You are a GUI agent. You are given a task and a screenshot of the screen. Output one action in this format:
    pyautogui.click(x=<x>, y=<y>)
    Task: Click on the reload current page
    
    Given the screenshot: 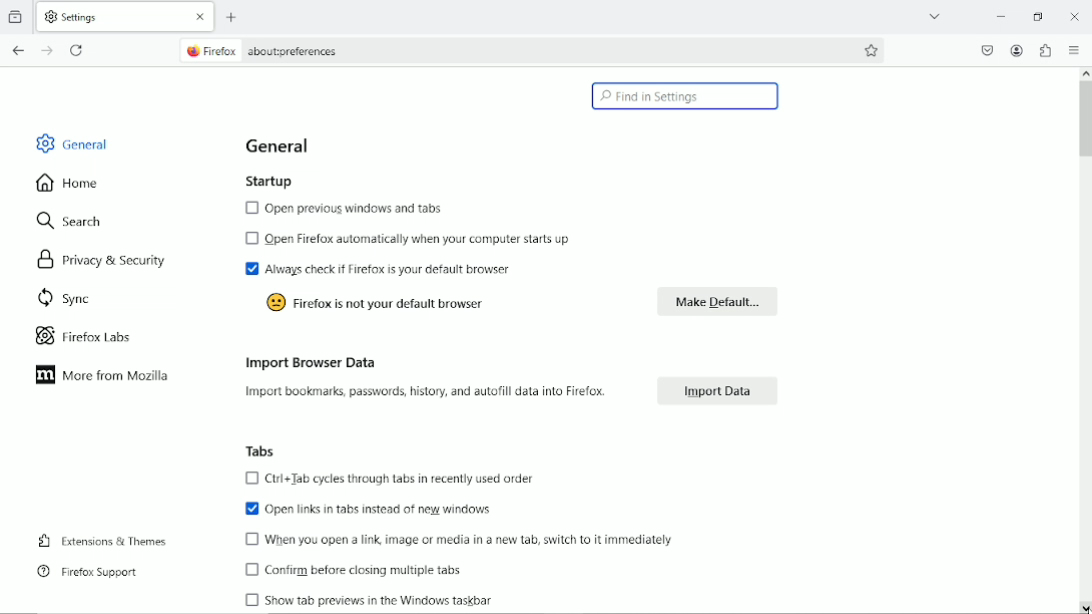 What is the action you would take?
    pyautogui.click(x=77, y=49)
    